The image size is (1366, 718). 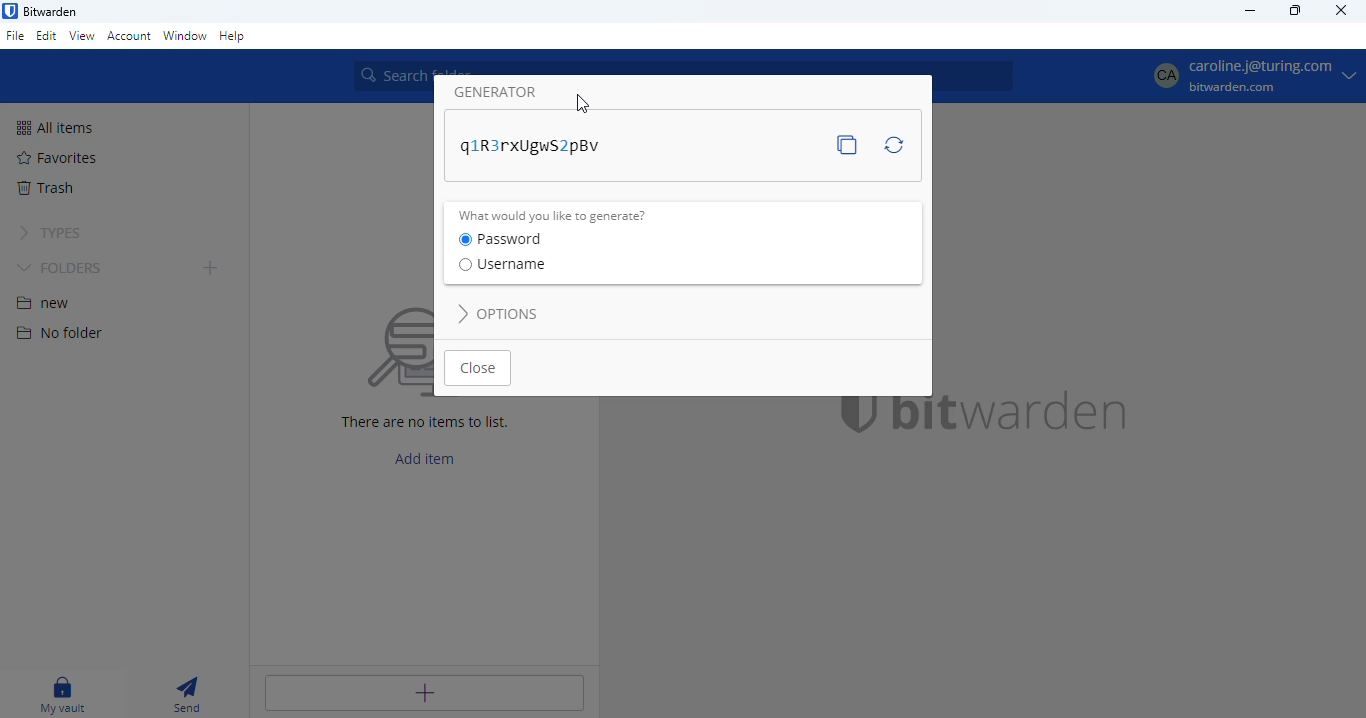 What do you see at coordinates (10, 10) in the screenshot?
I see `logo` at bounding box center [10, 10].